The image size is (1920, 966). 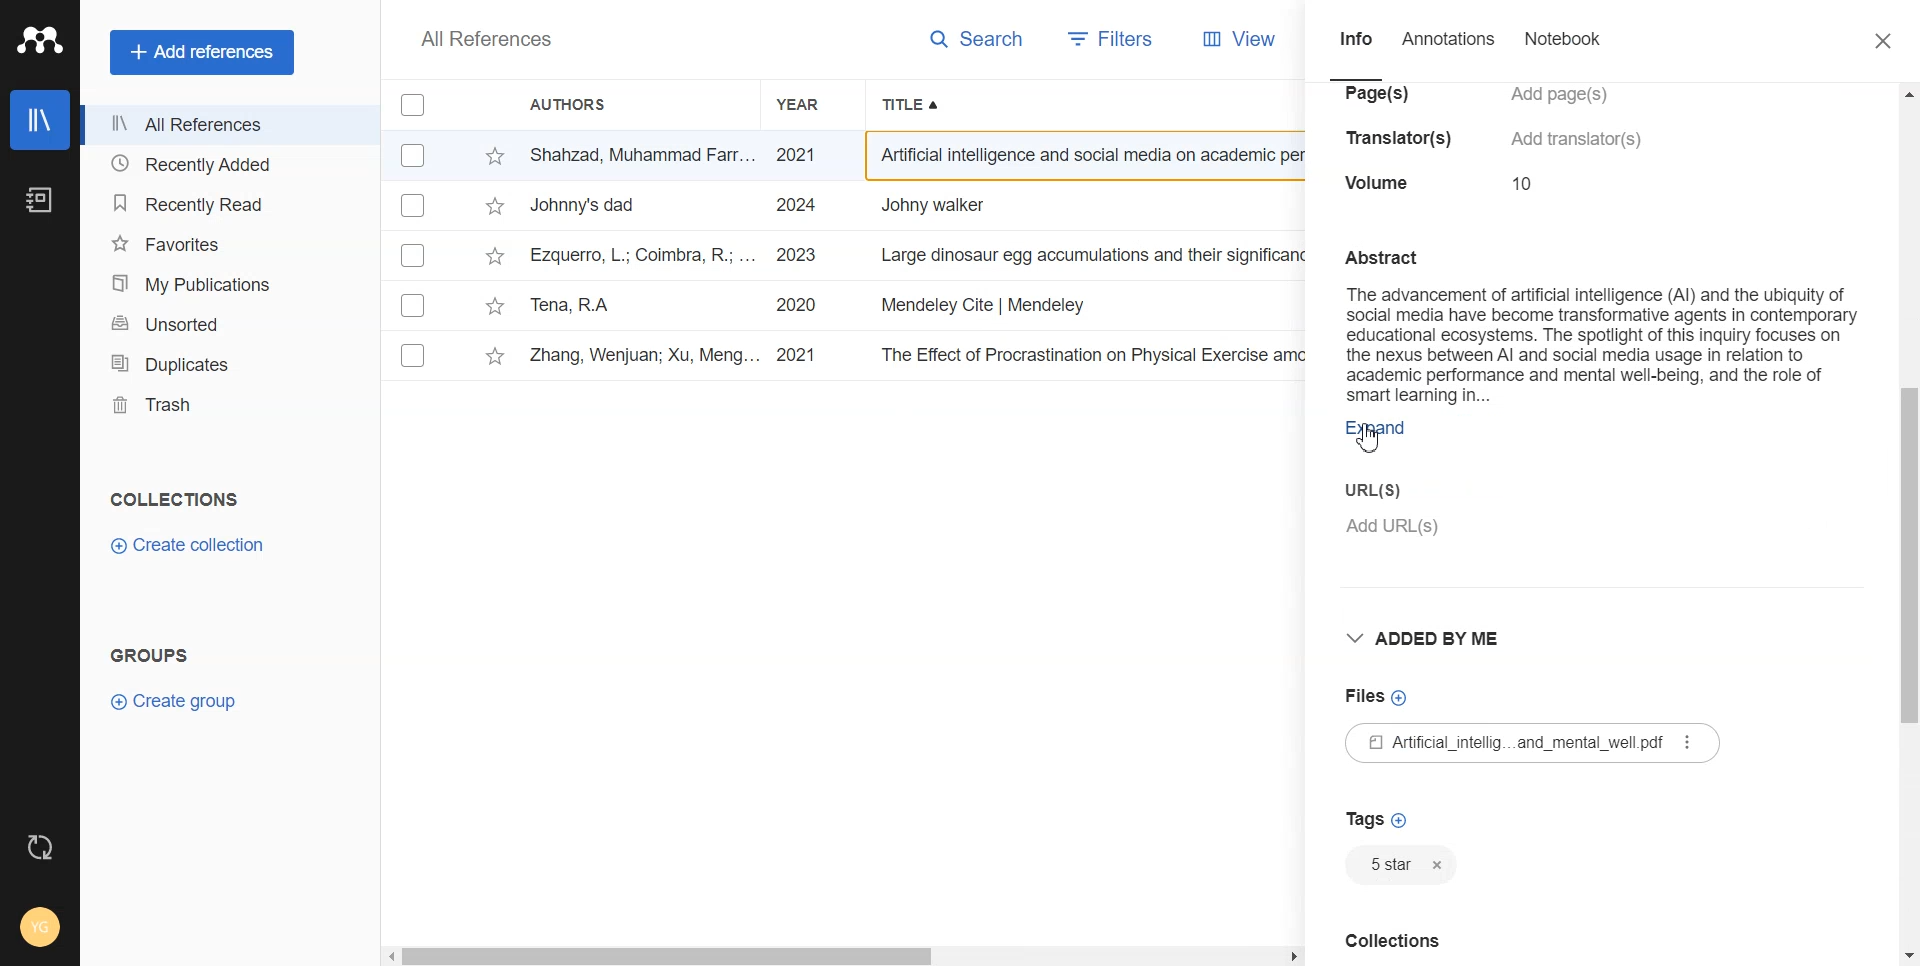 What do you see at coordinates (414, 355) in the screenshot?
I see `Checkmarks` at bounding box center [414, 355].